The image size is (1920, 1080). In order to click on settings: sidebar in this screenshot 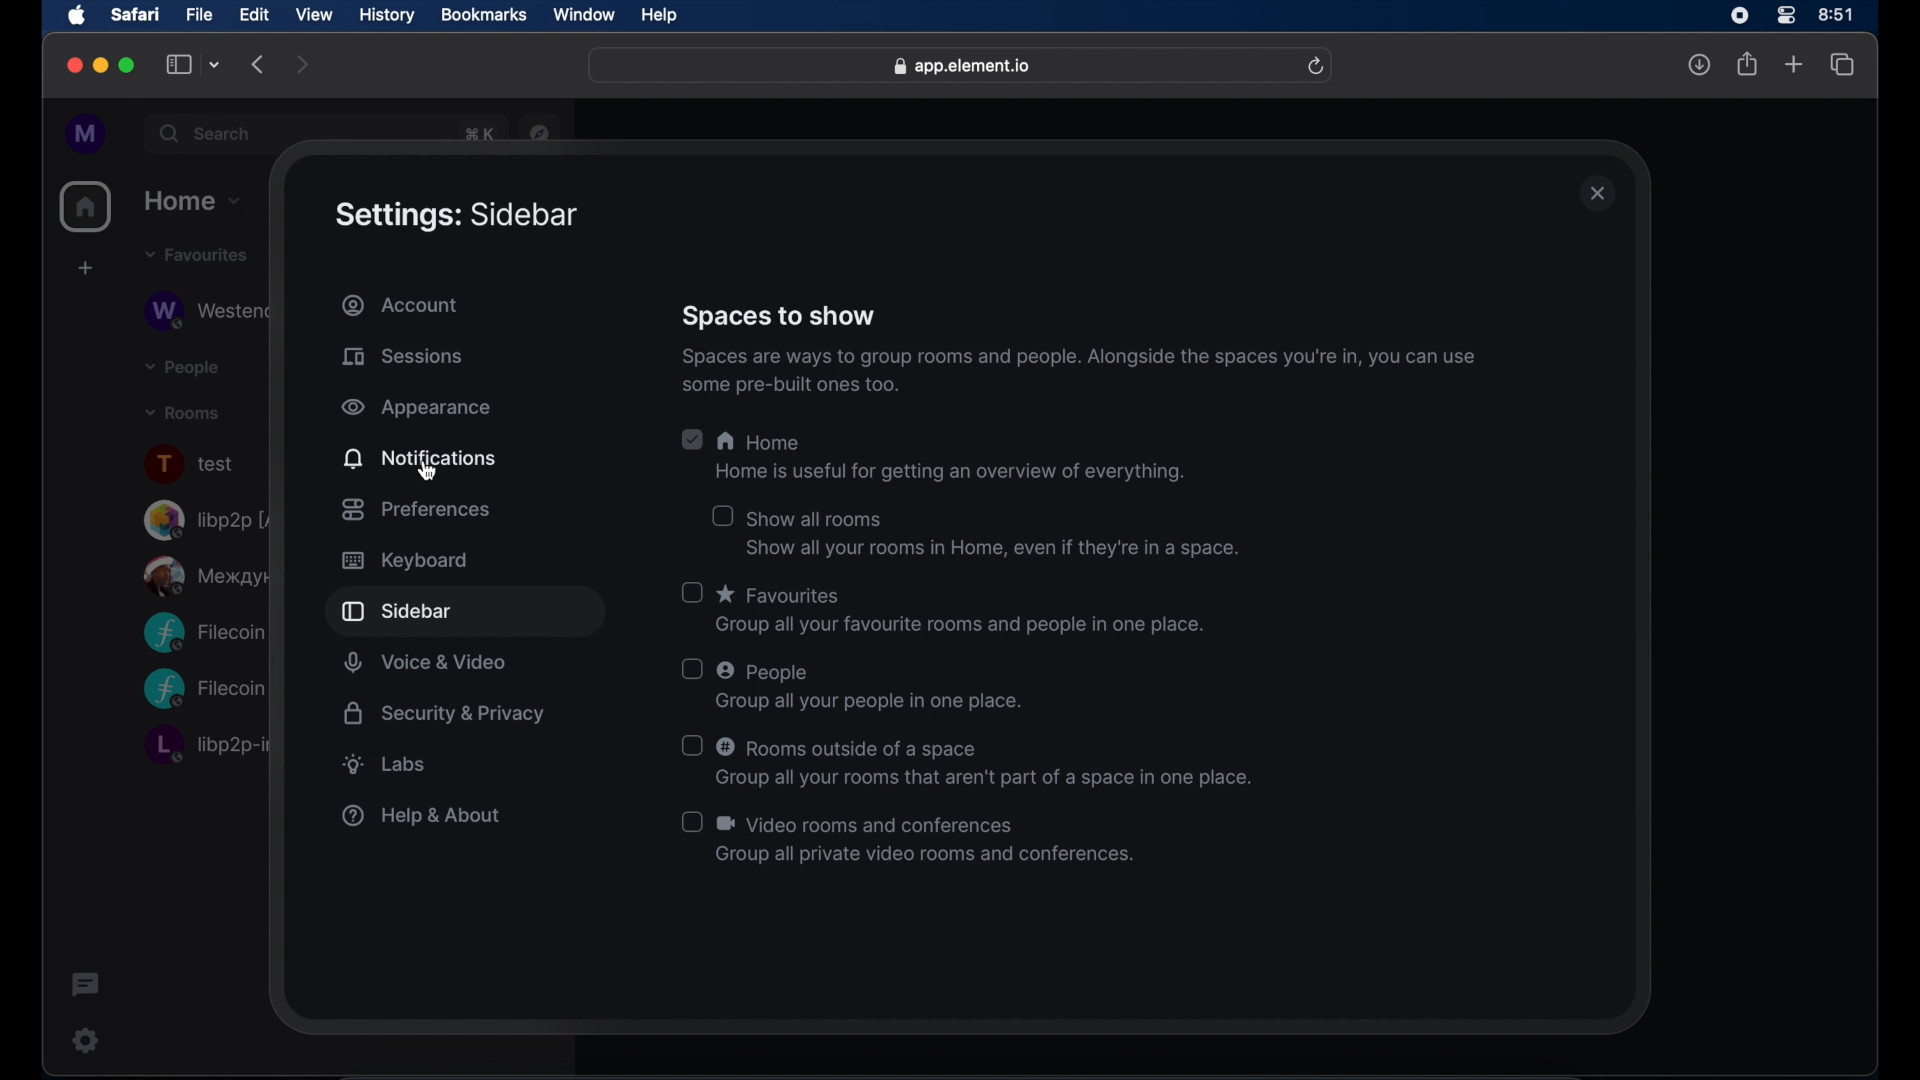, I will do `click(458, 217)`.